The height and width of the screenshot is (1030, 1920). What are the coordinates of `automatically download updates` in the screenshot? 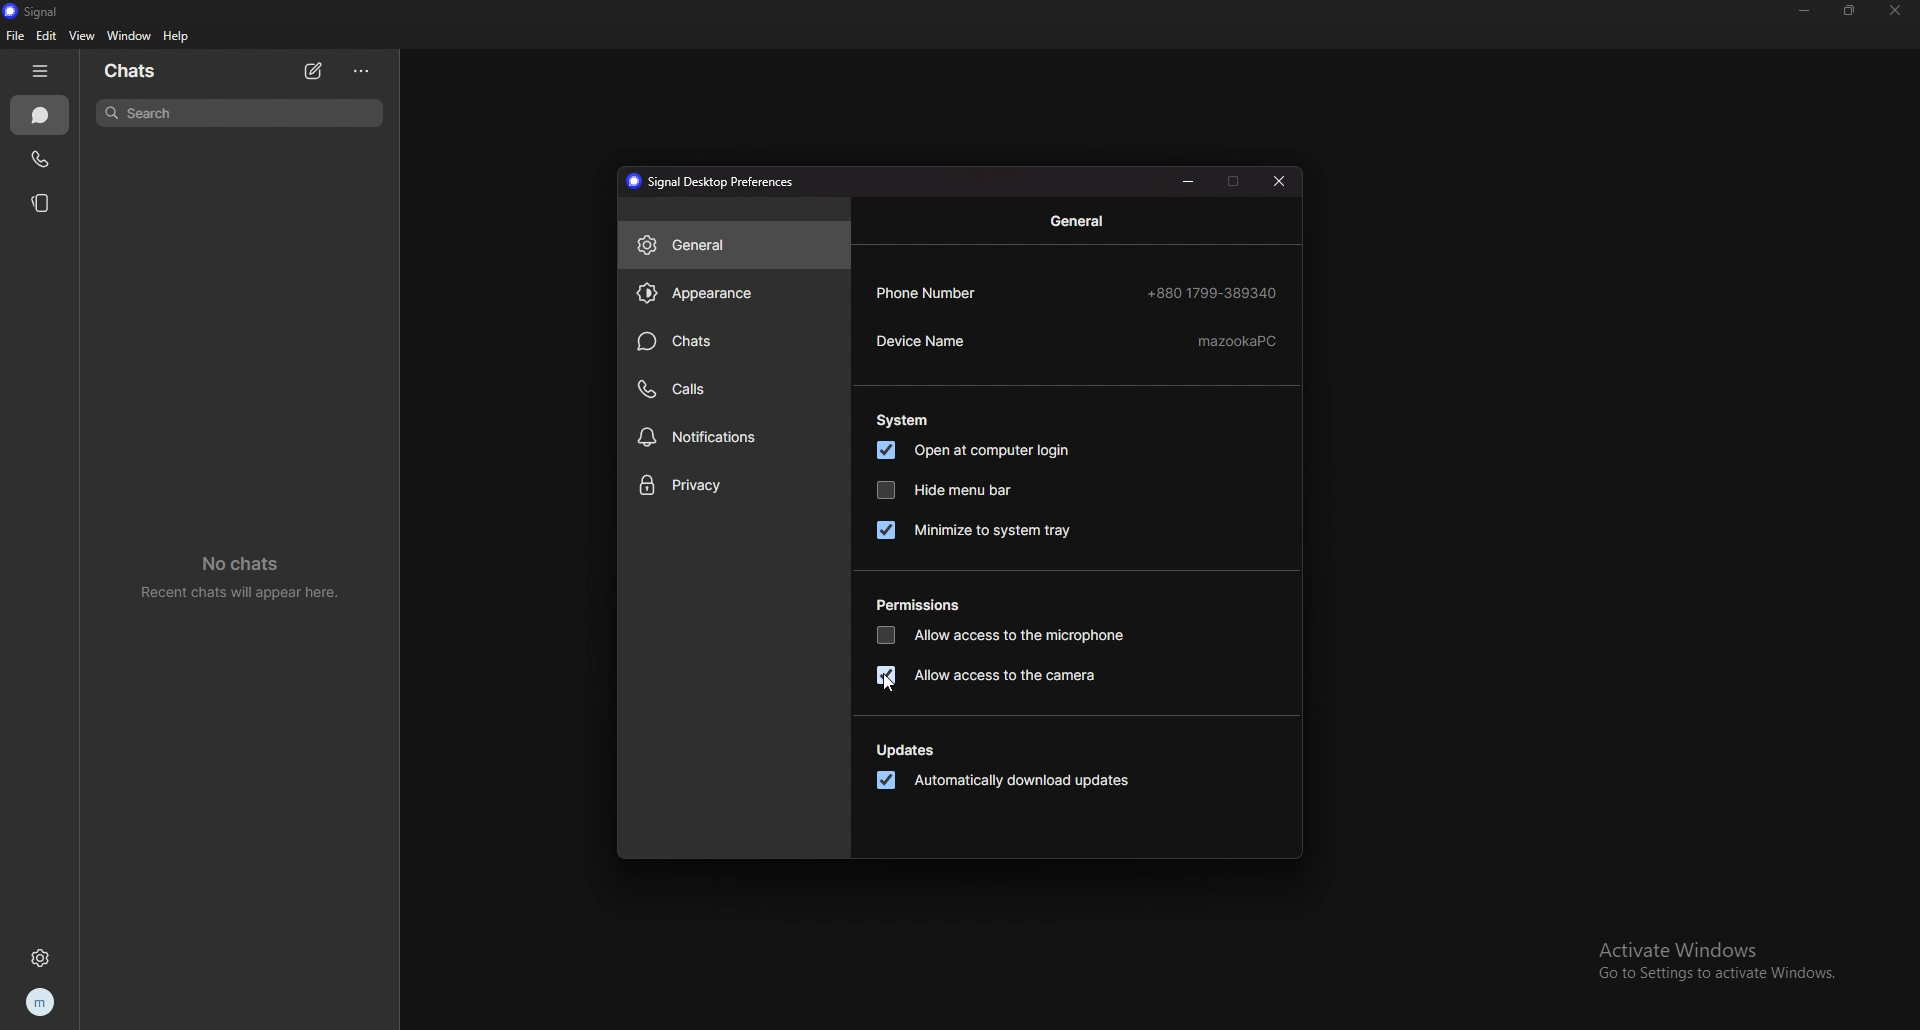 It's located at (1004, 782).